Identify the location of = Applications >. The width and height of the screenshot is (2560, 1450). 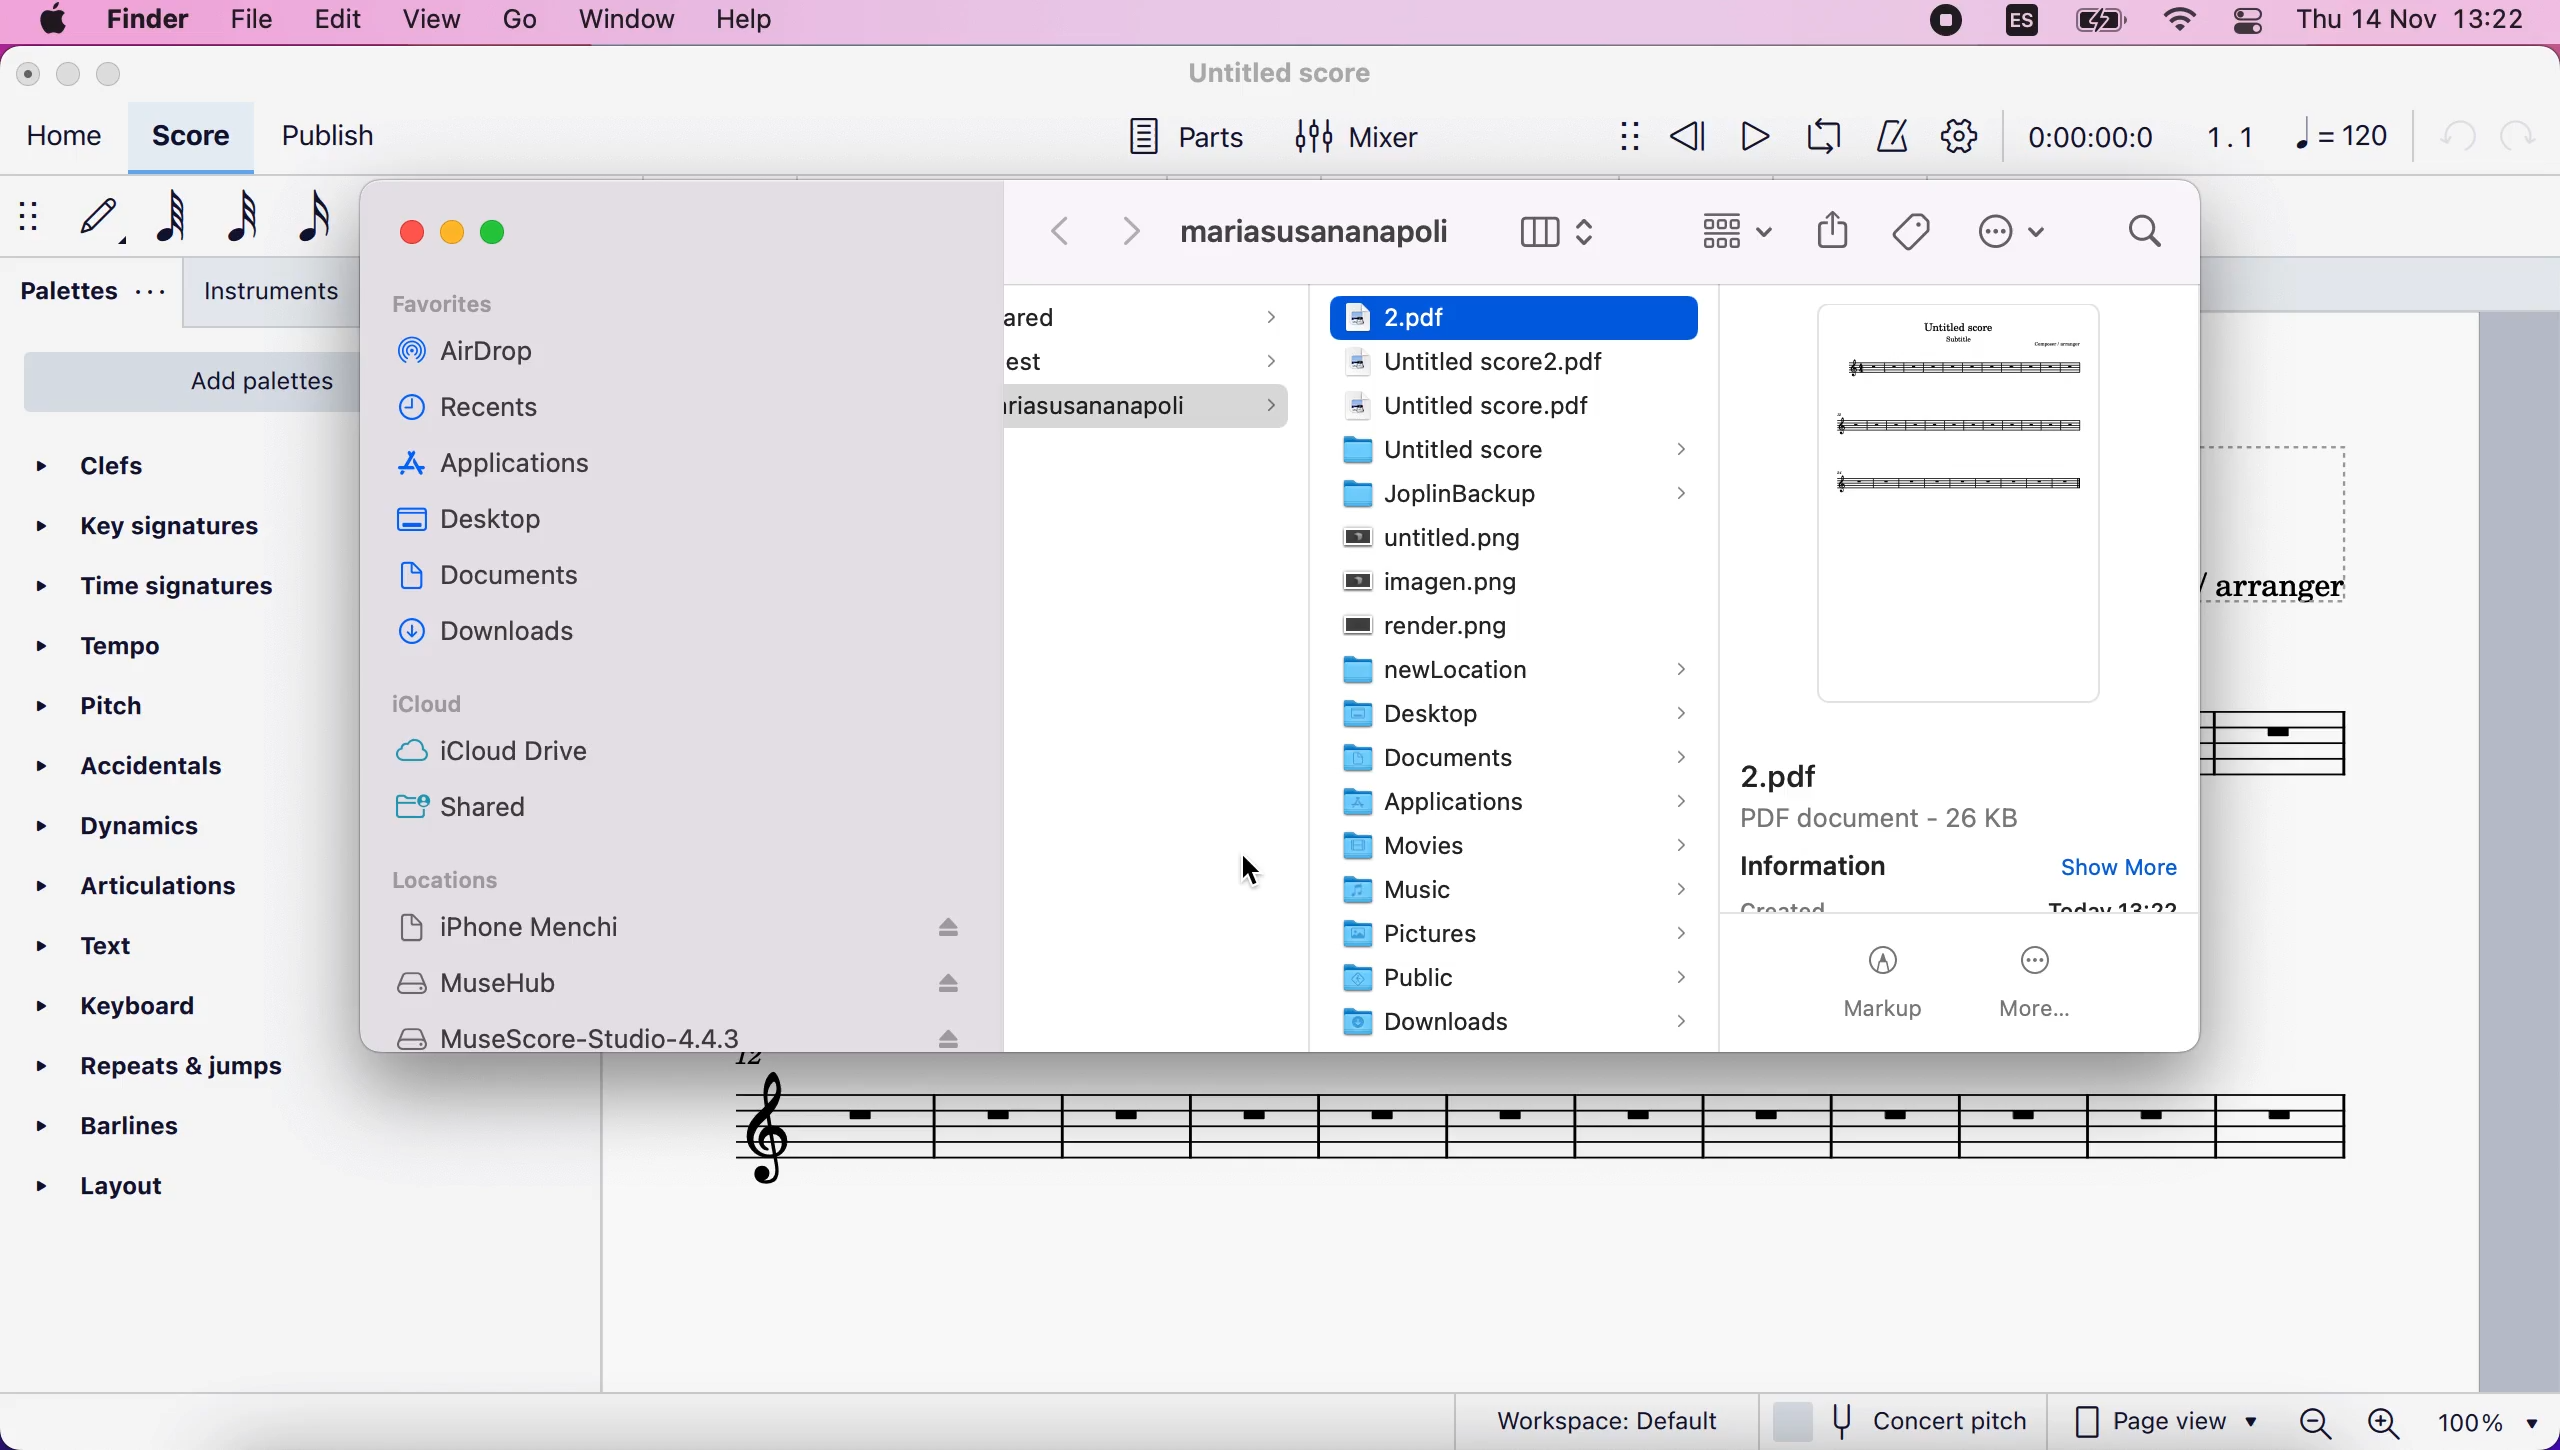
(1497, 805).